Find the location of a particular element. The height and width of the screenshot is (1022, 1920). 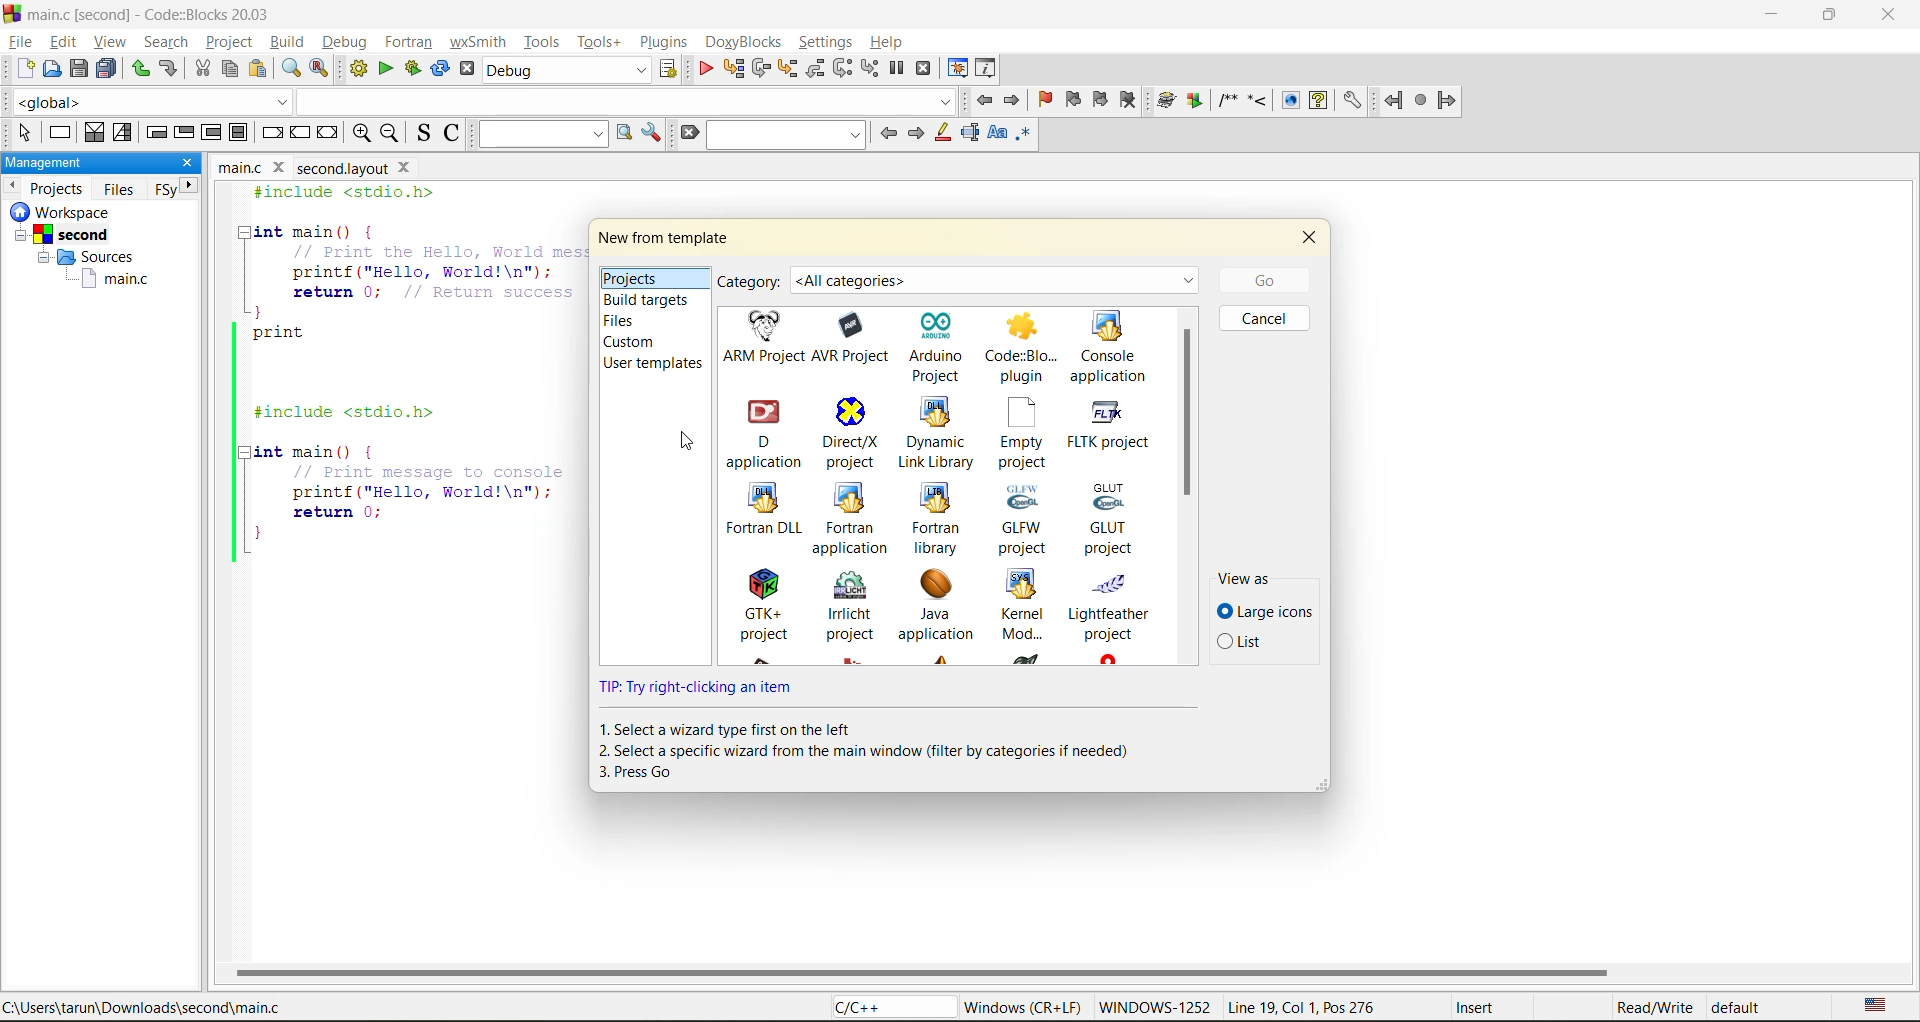

code bio plugin is located at coordinates (1024, 349).